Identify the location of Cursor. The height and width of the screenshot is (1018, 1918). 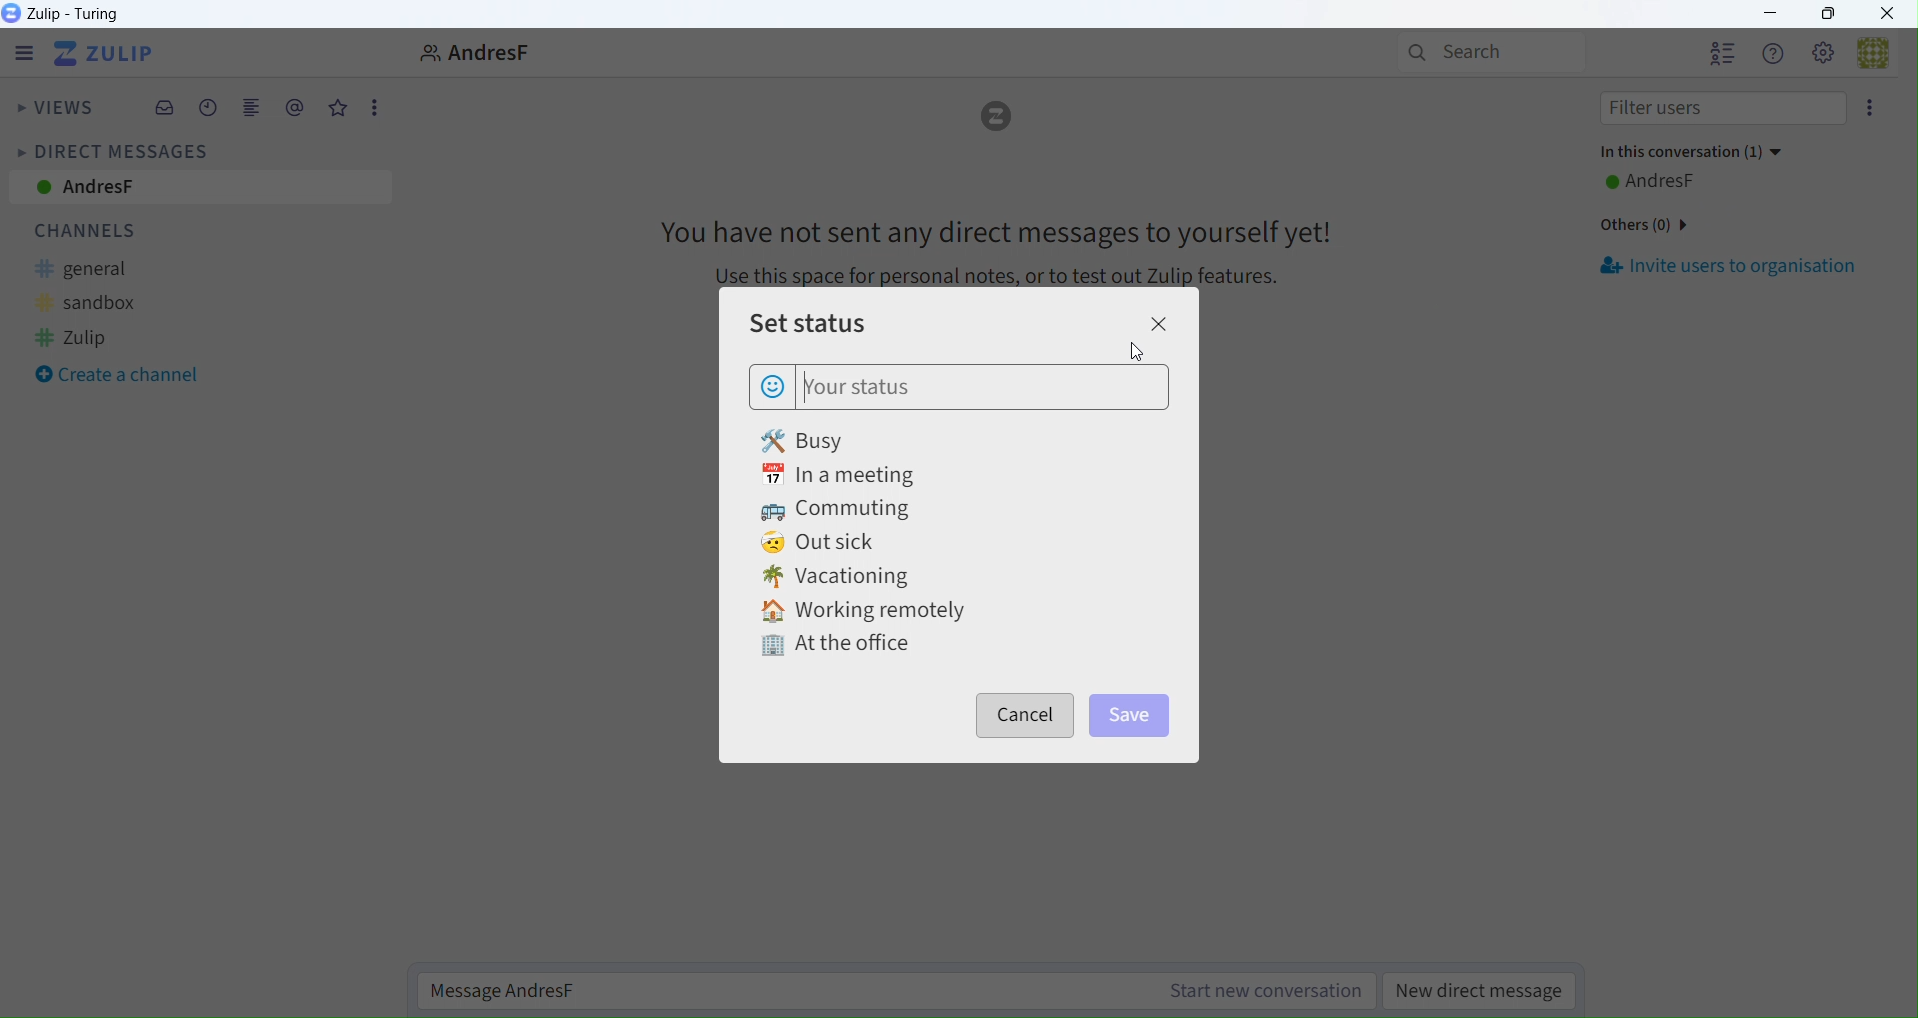
(1141, 353).